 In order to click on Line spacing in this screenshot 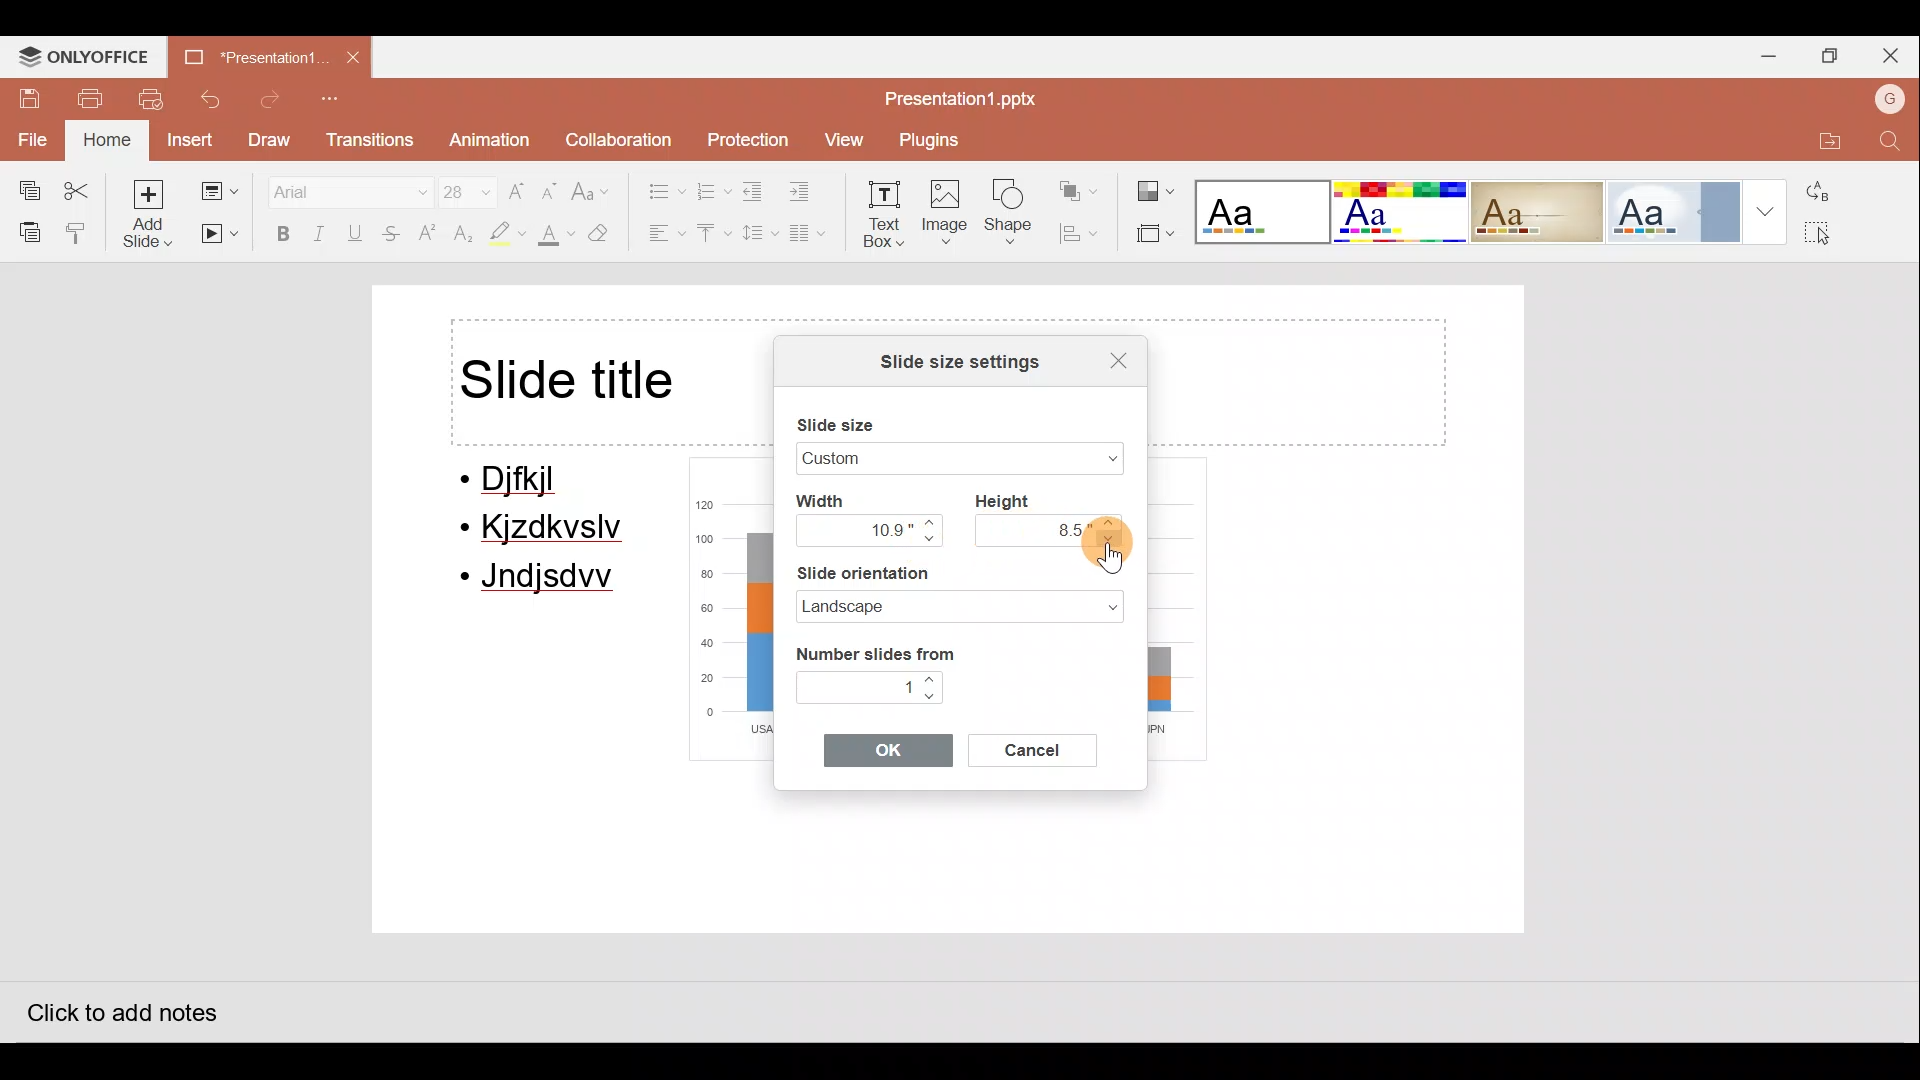, I will do `click(757, 233)`.